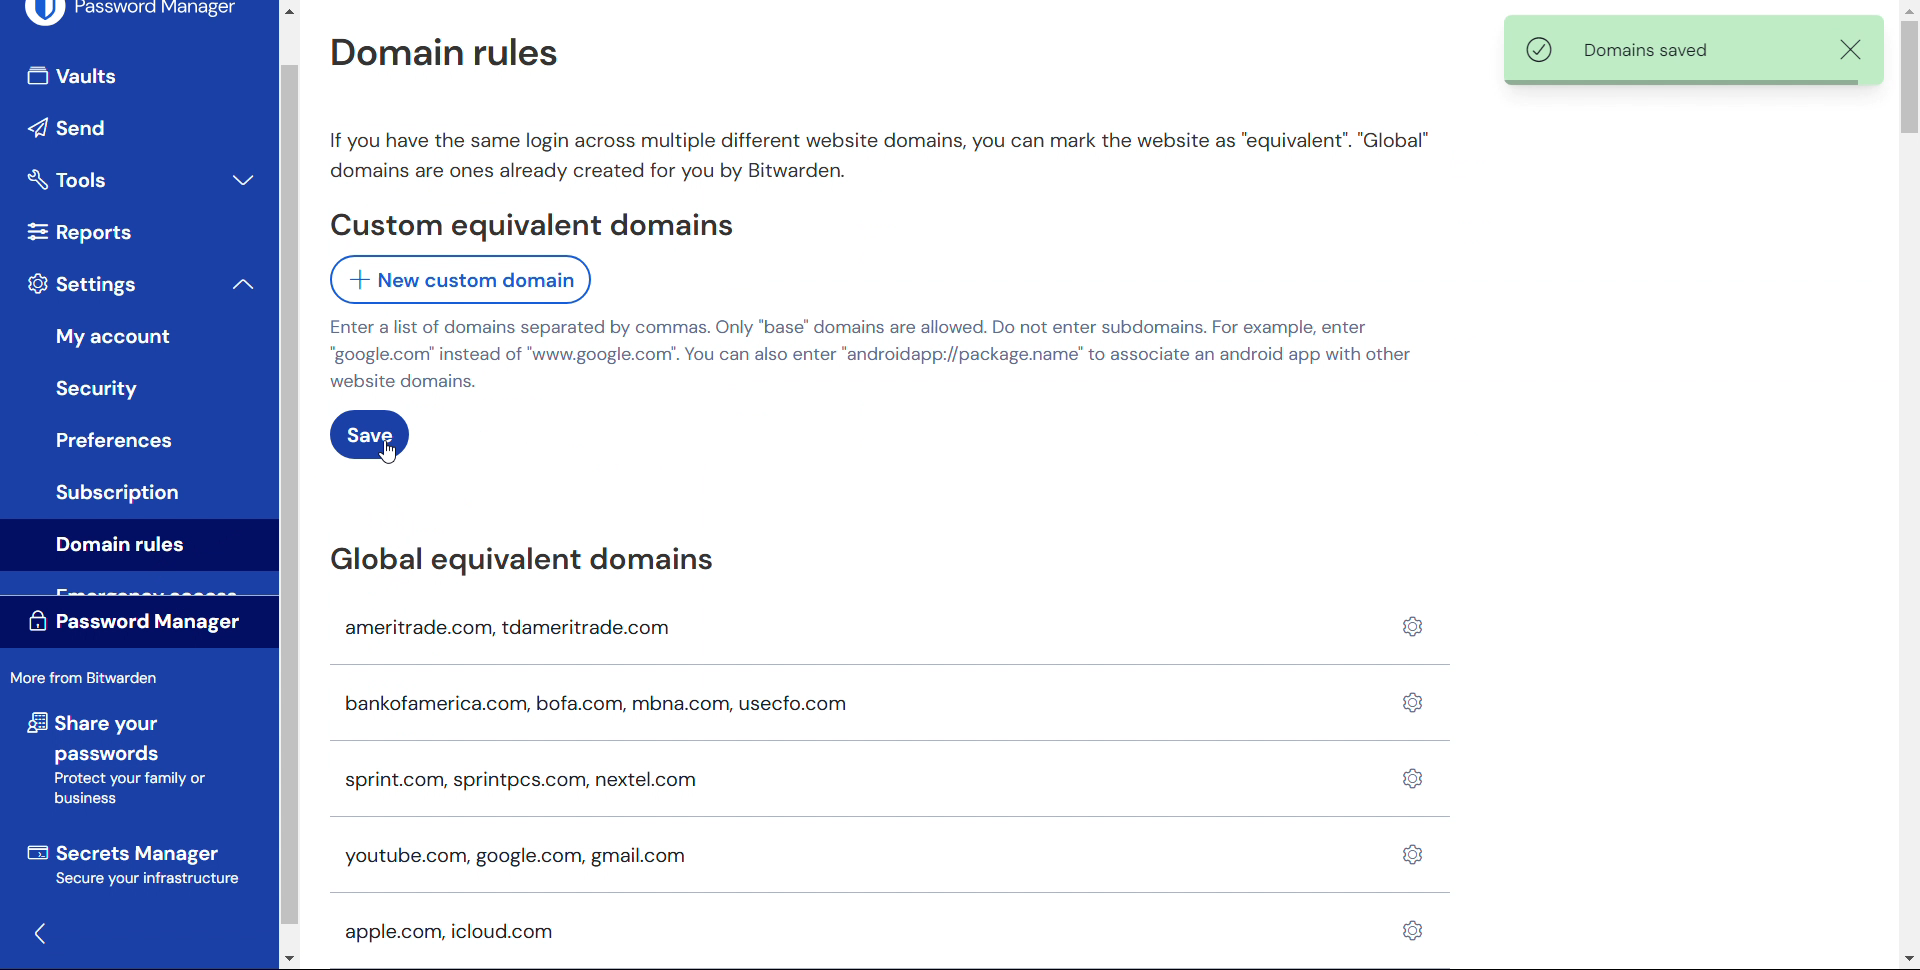 The height and width of the screenshot is (970, 1920). I want to click on save , so click(369, 435).